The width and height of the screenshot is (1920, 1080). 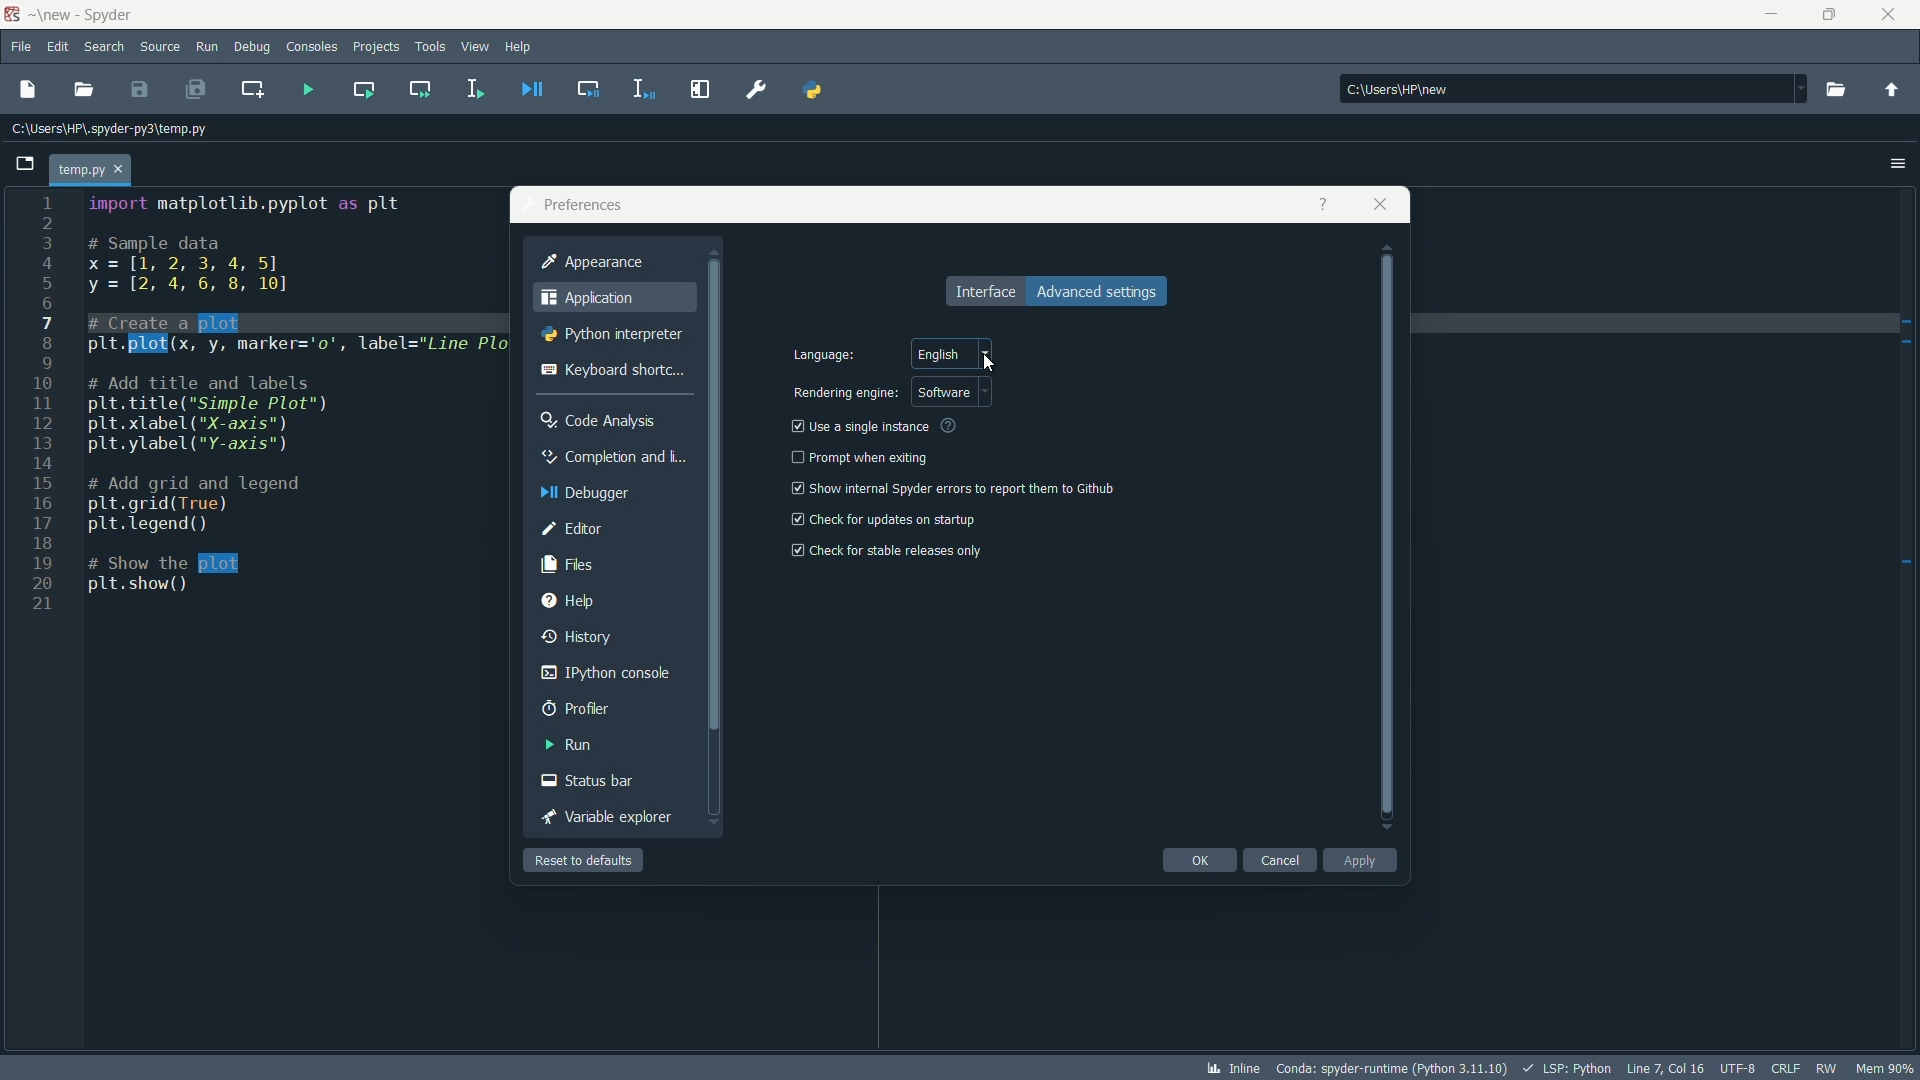 I want to click on minimize, so click(x=1772, y=15).